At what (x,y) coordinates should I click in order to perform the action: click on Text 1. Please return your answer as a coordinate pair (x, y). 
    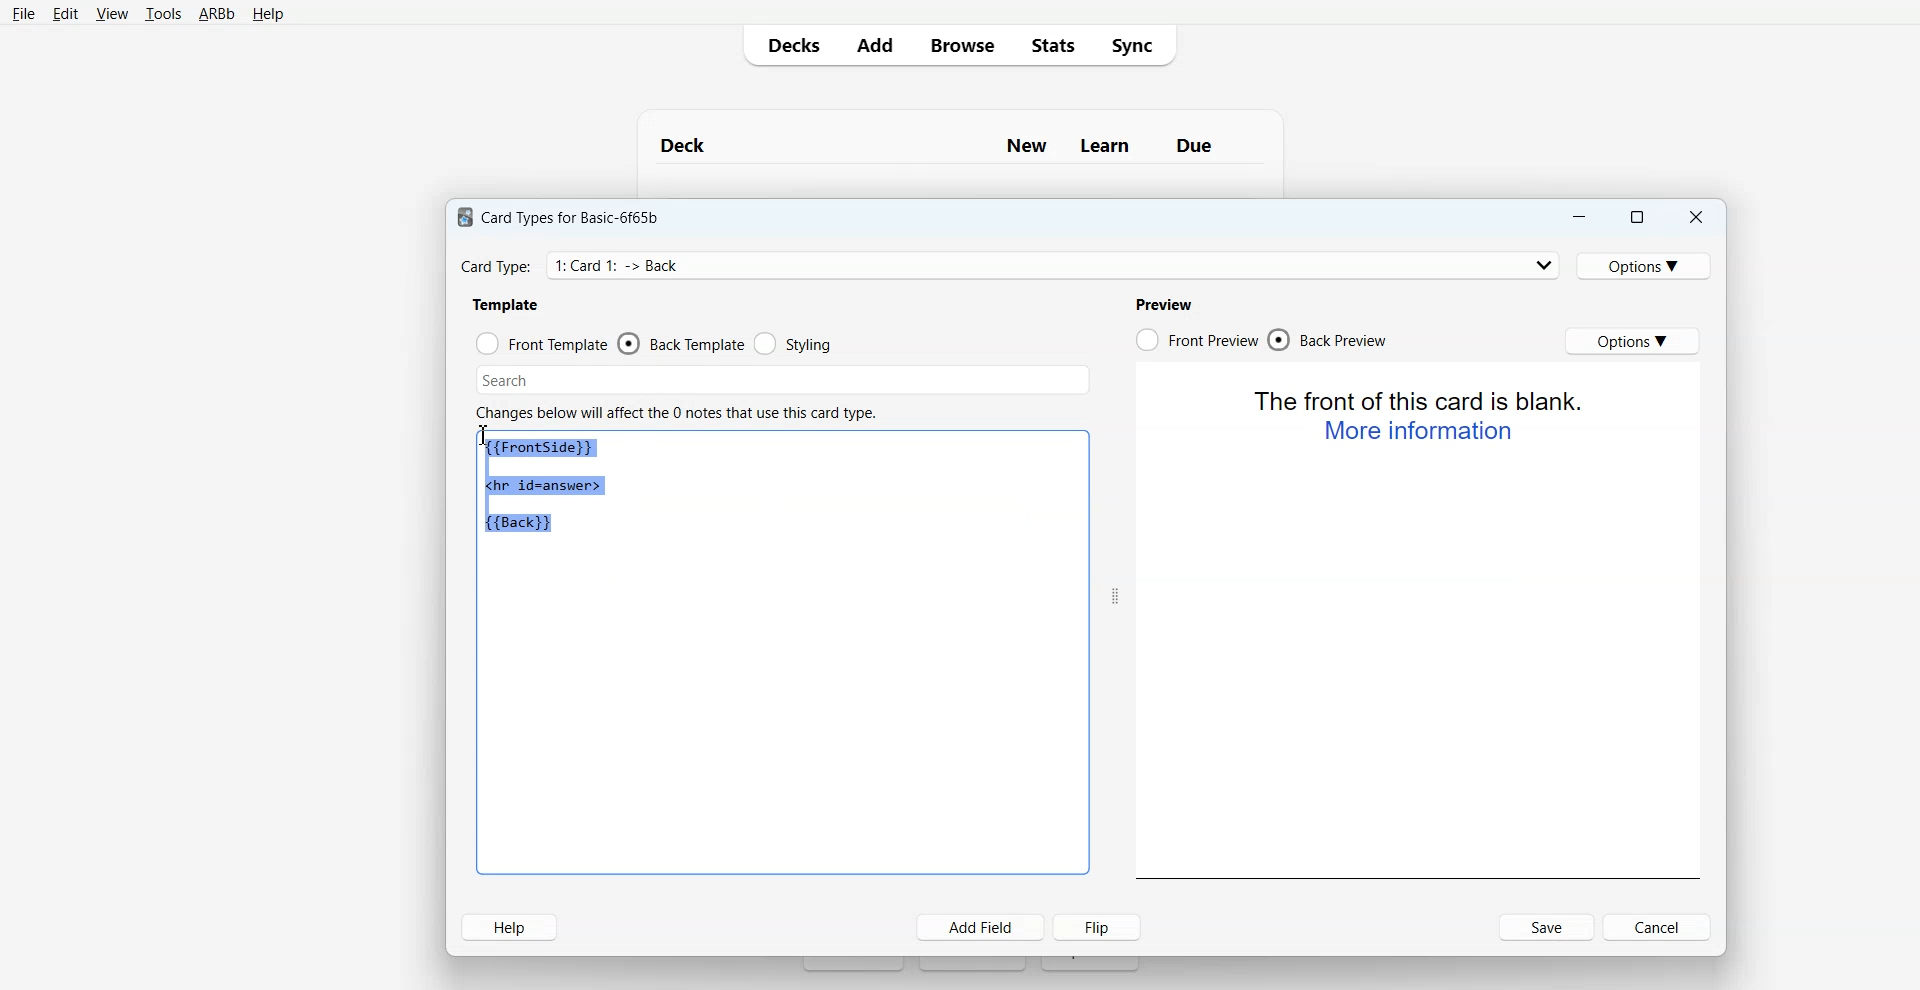
    Looking at the image, I should click on (561, 486).